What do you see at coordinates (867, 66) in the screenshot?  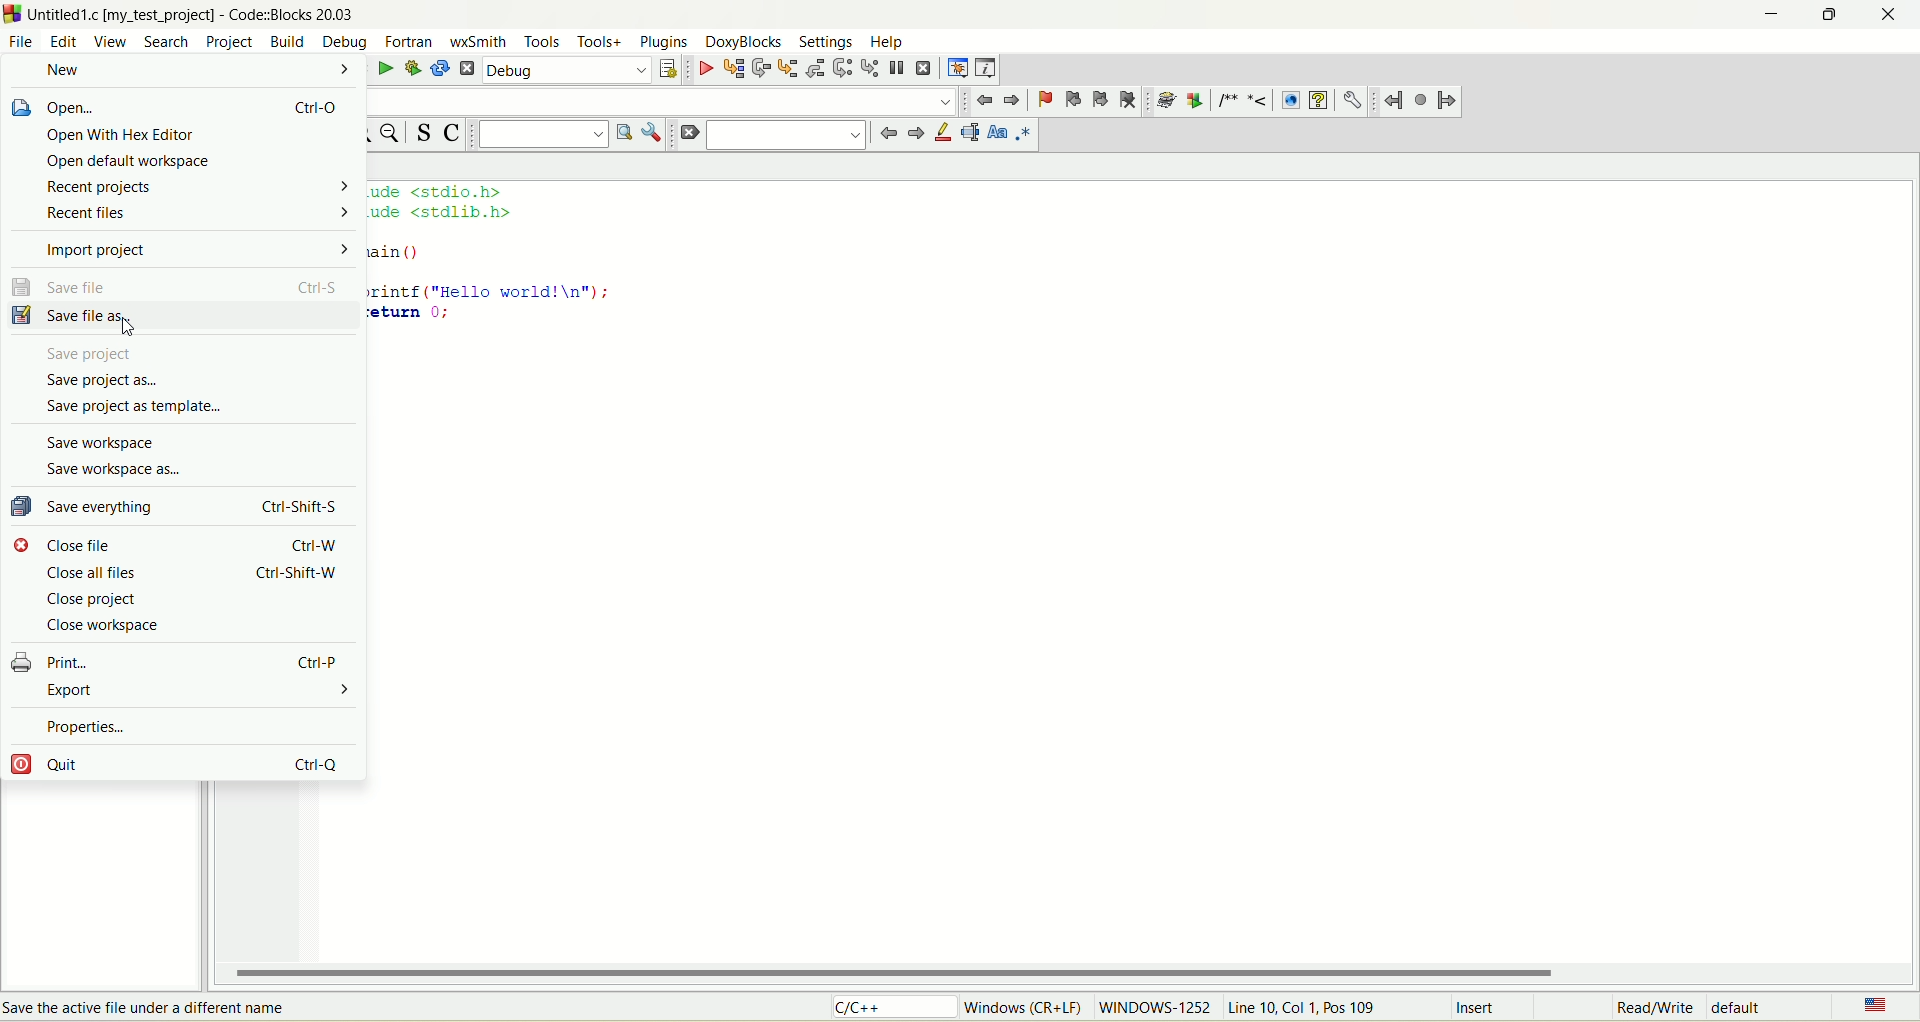 I see `step into instruction` at bounding box center [867, 66].